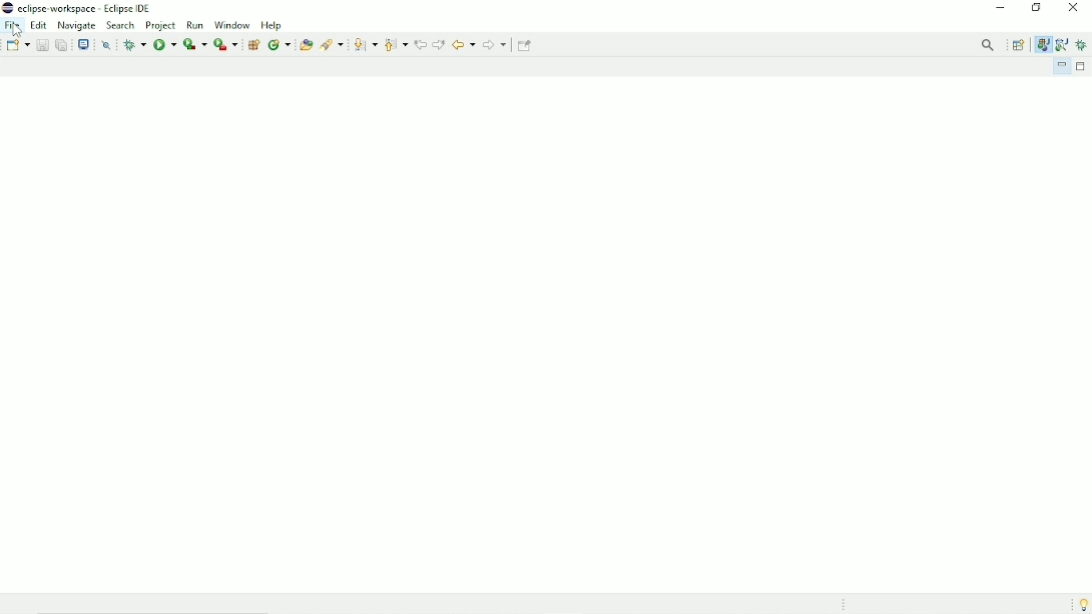  I want to click on Save, so click(41, 43).